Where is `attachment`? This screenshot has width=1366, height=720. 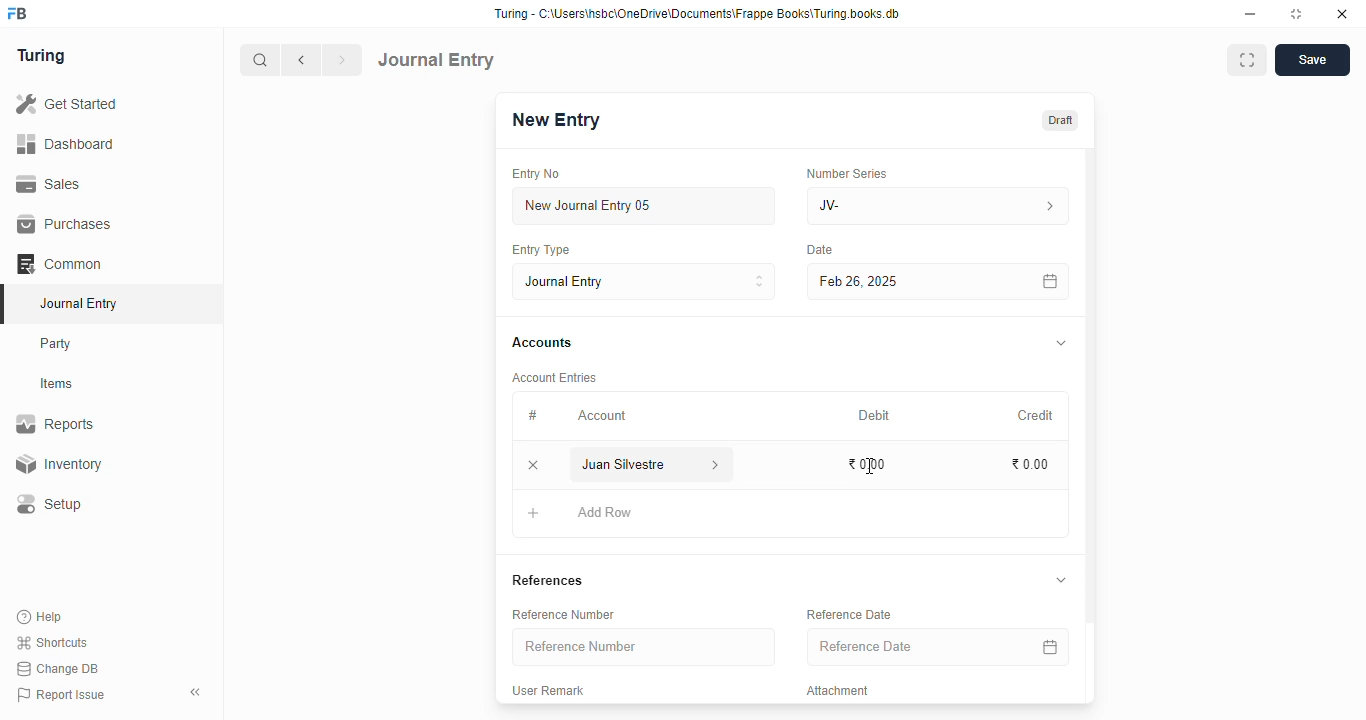 attachment is located at coordinates (838, 691).